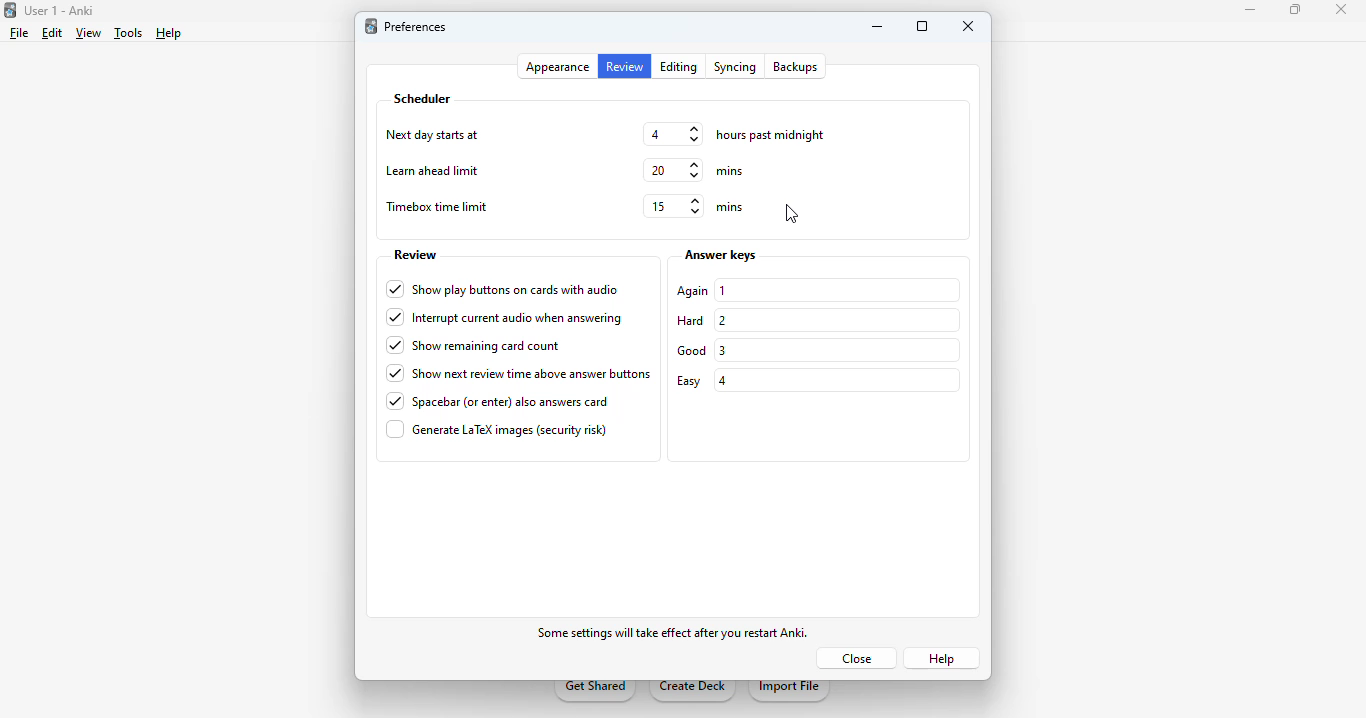 The width and height of the screenshot is (1366, 718). Describe the element at coordinates (737, 207) in the screenshot. I see `mins` at that location.